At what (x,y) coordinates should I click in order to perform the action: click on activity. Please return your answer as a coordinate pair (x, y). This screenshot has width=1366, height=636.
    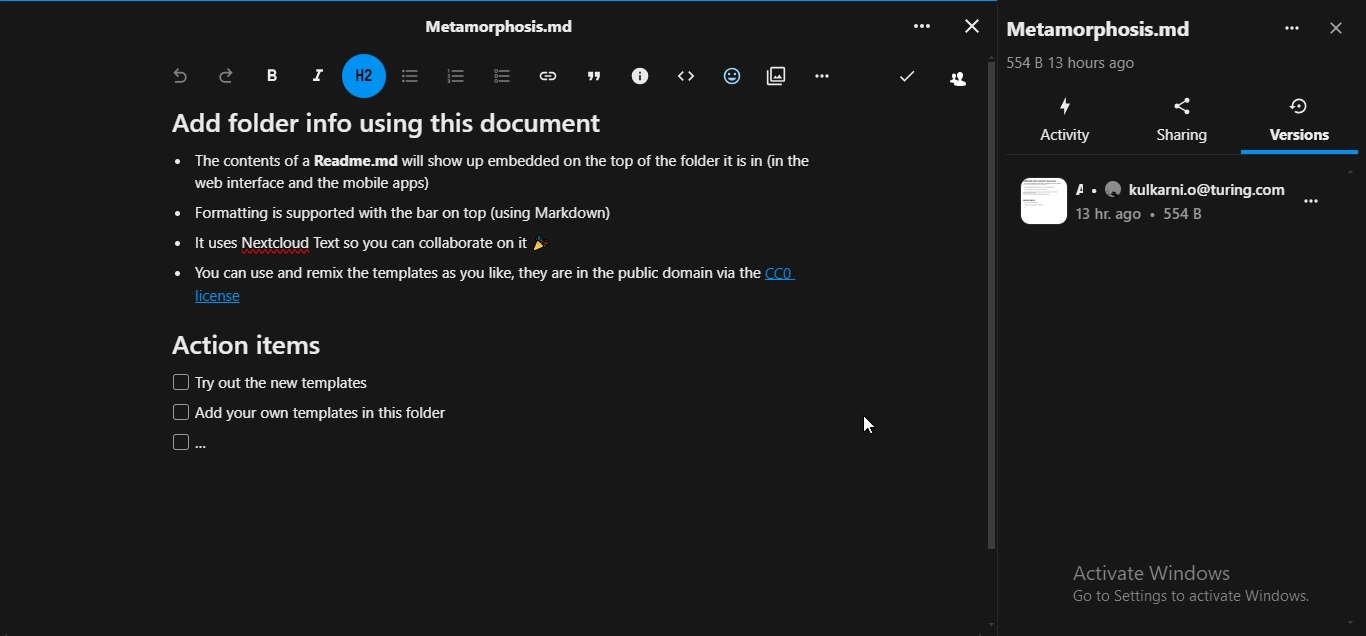
    Looking at the image, I should click on (1065, 120).